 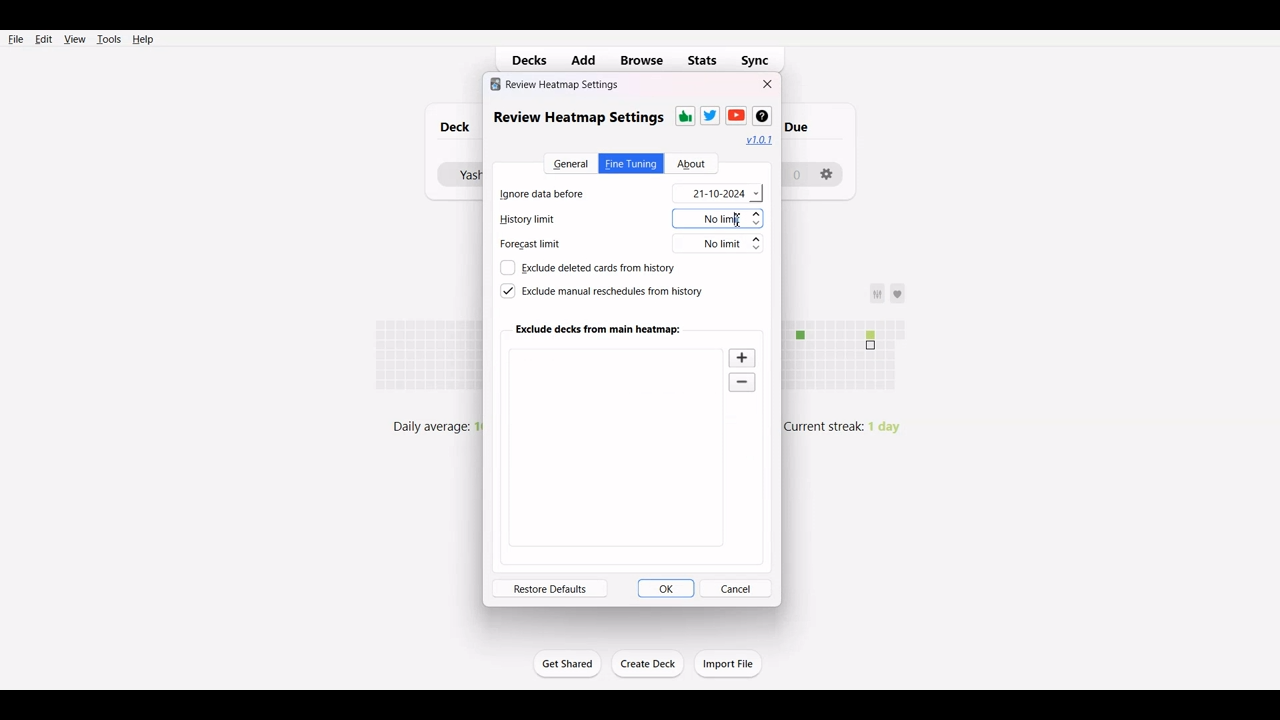 I want to click on settings, so click(x=828, y=169).